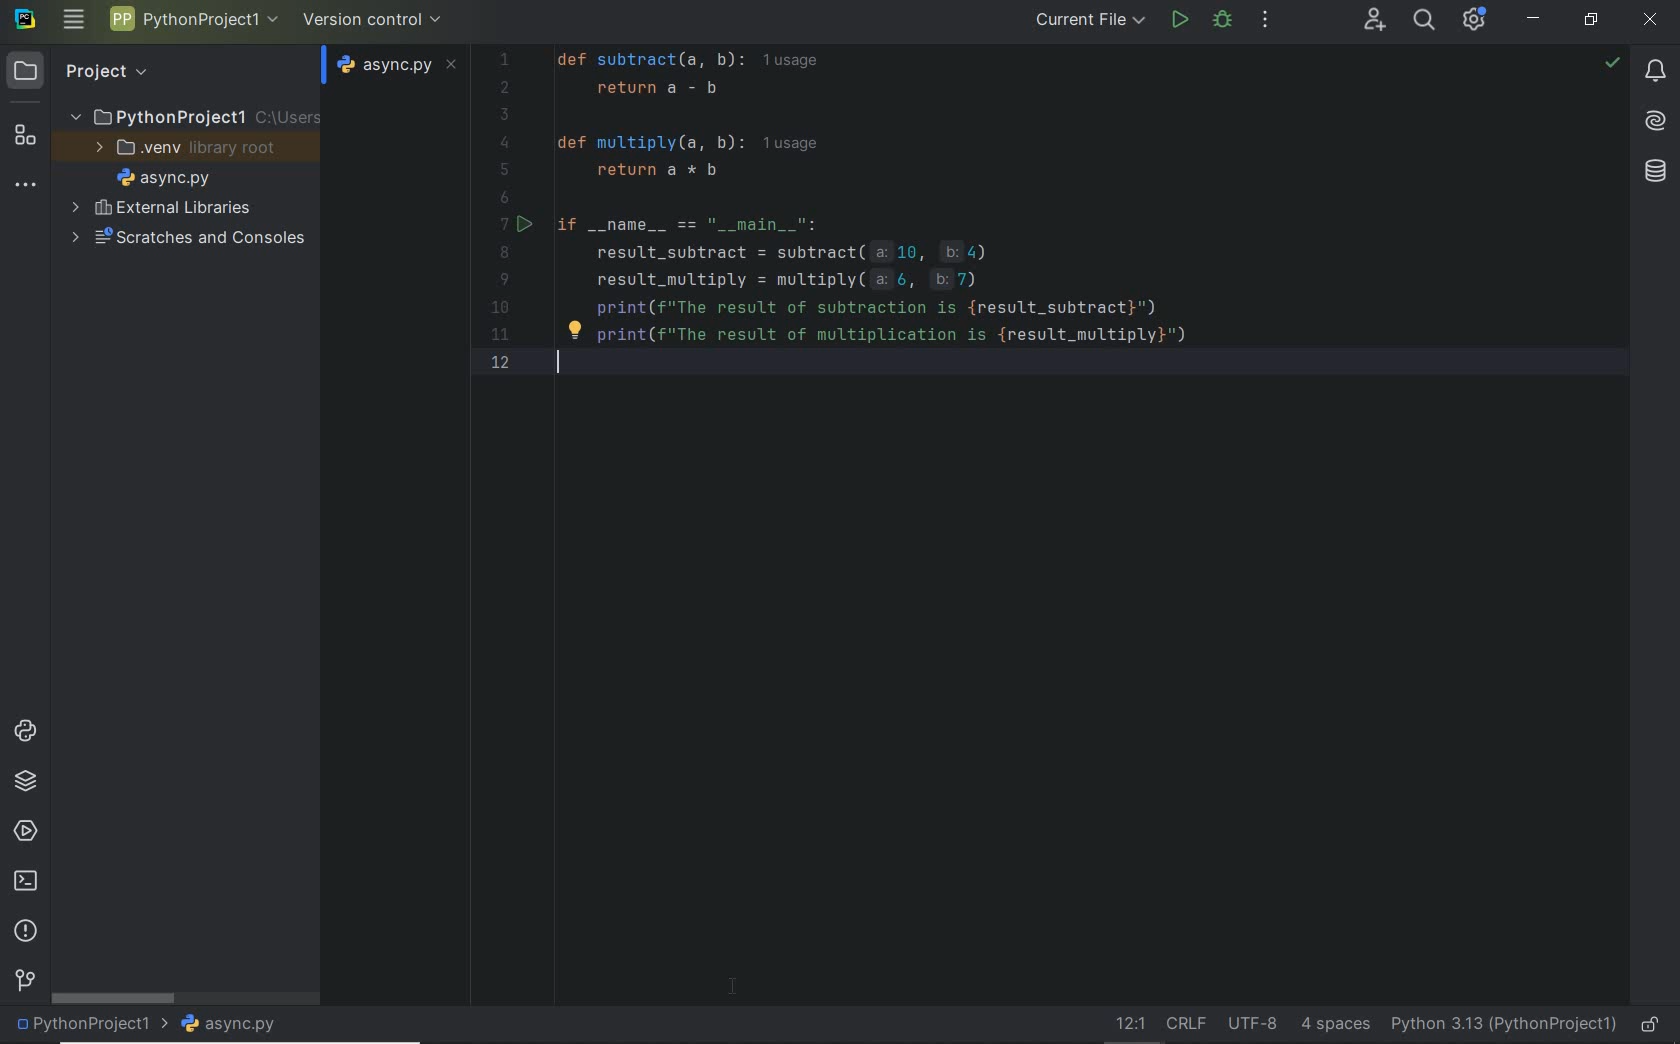 The image size is (1680, 1044). What do you see at coordinates (24, 139) in the screenshot?
I see `structure` at bounding box center [24, 139].